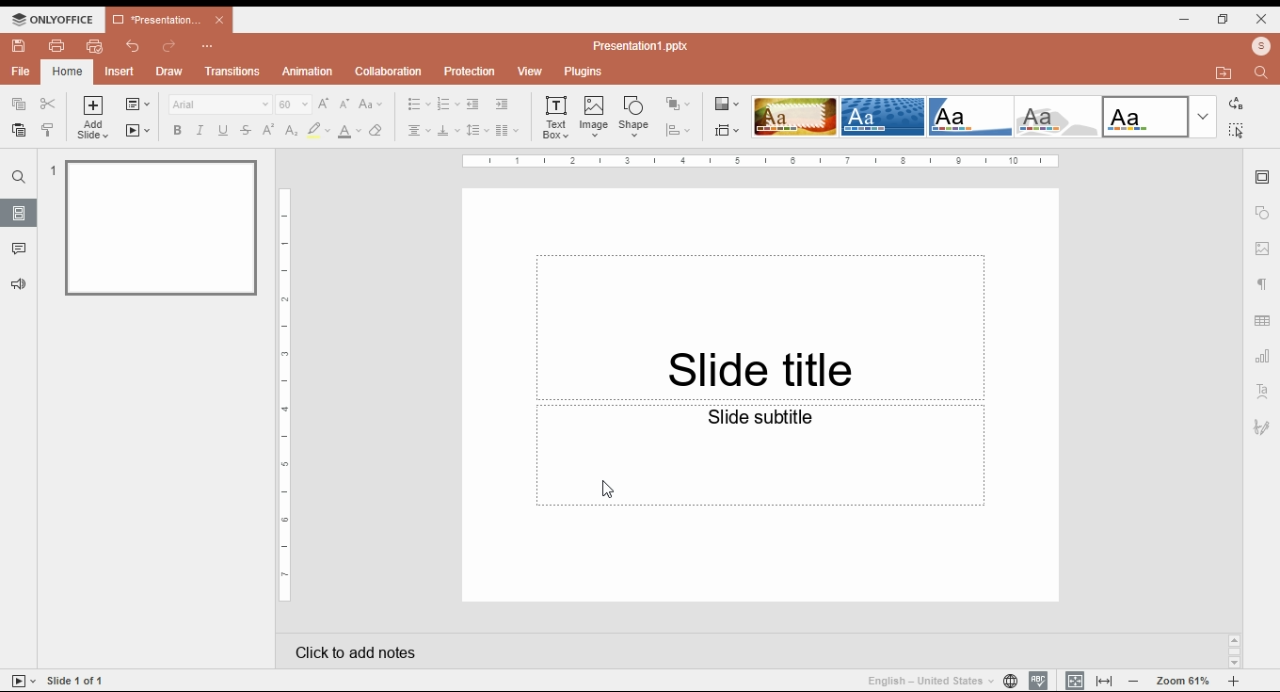 This screenshot has height=692, width=1280. I want to click on ONLYOFFICE, so click(53, 19).